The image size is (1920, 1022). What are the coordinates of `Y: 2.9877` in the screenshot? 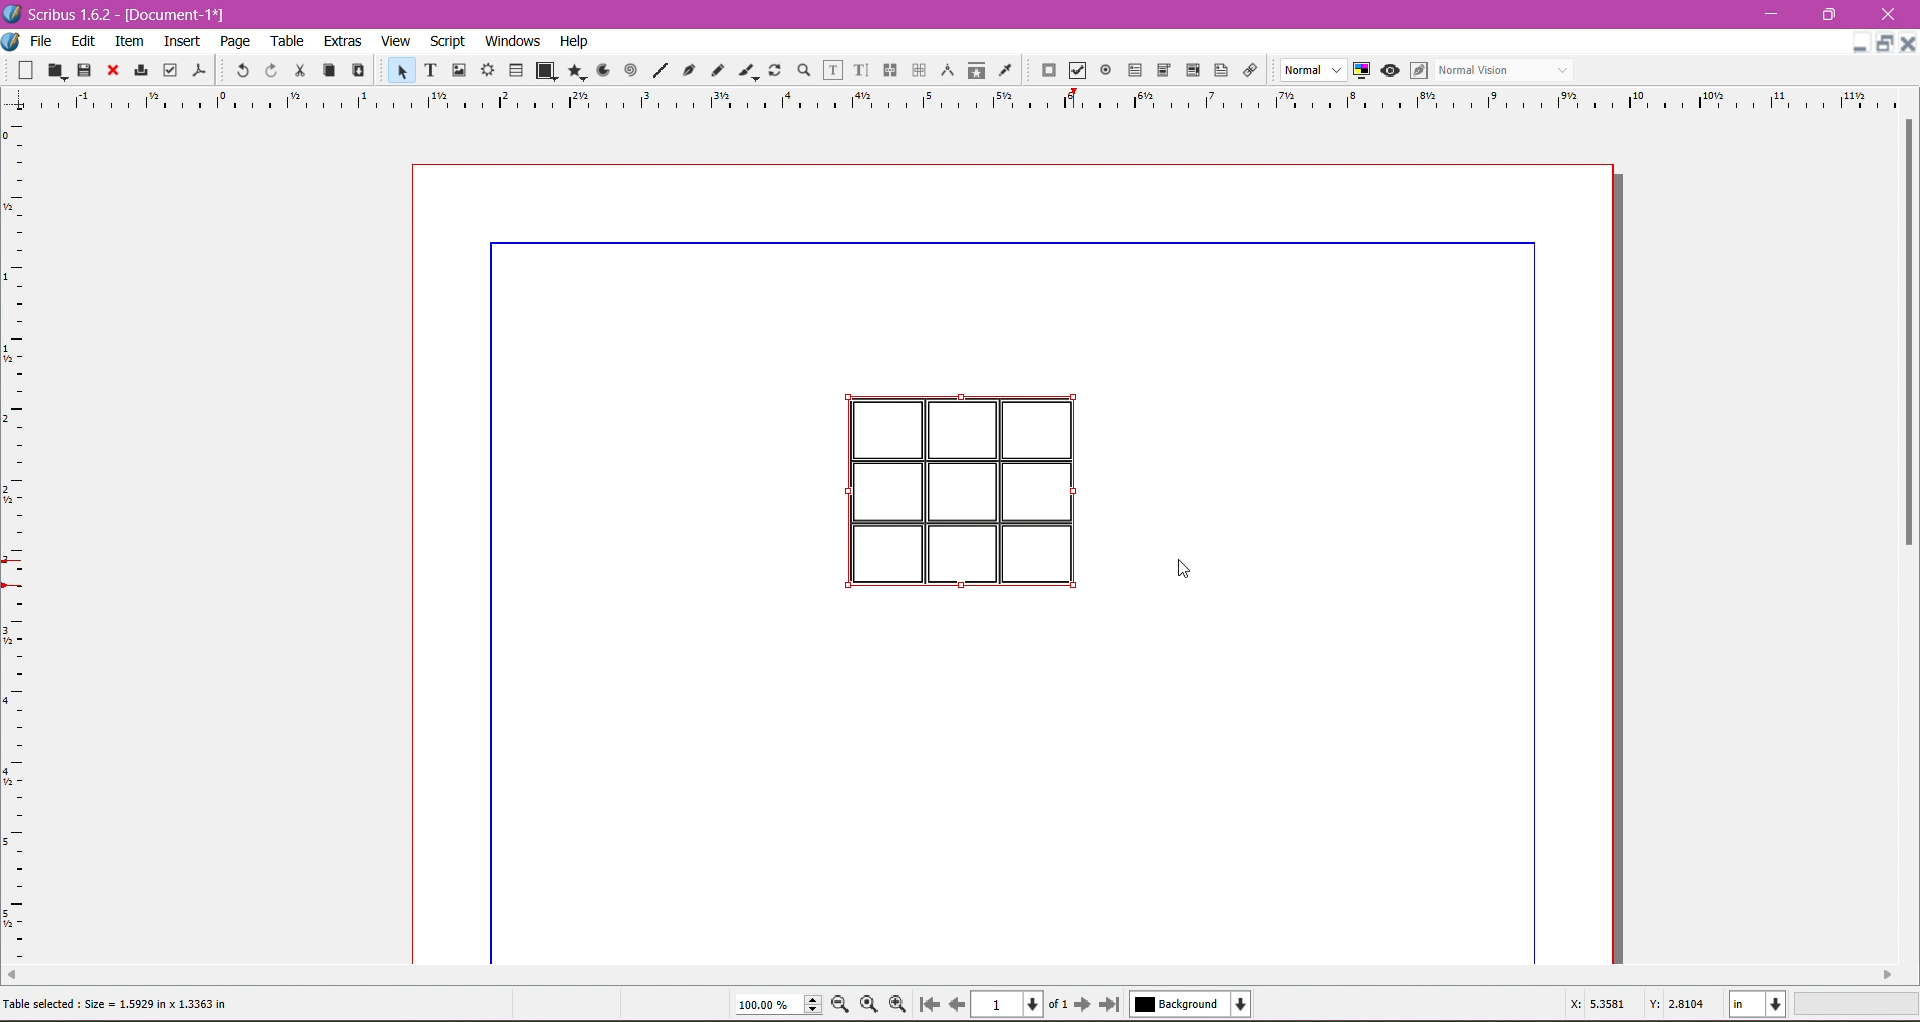 It's located at (1676, 1002).